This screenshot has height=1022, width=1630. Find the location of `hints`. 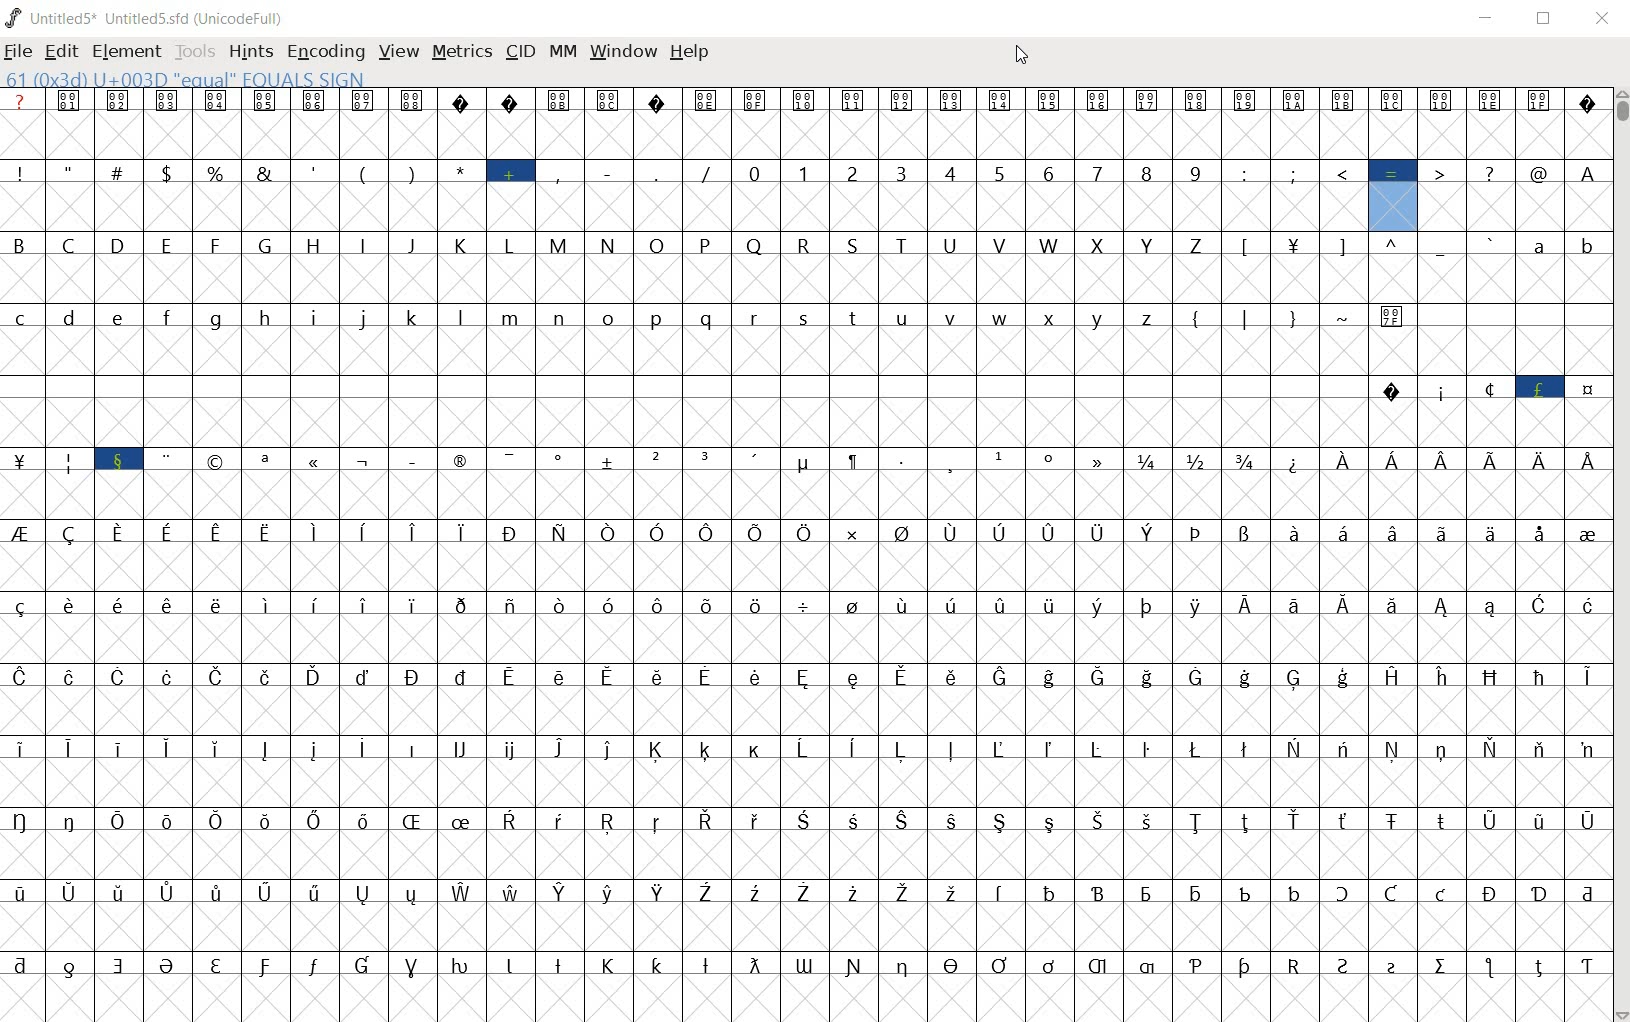

hints is located at coordinates (249, 52).